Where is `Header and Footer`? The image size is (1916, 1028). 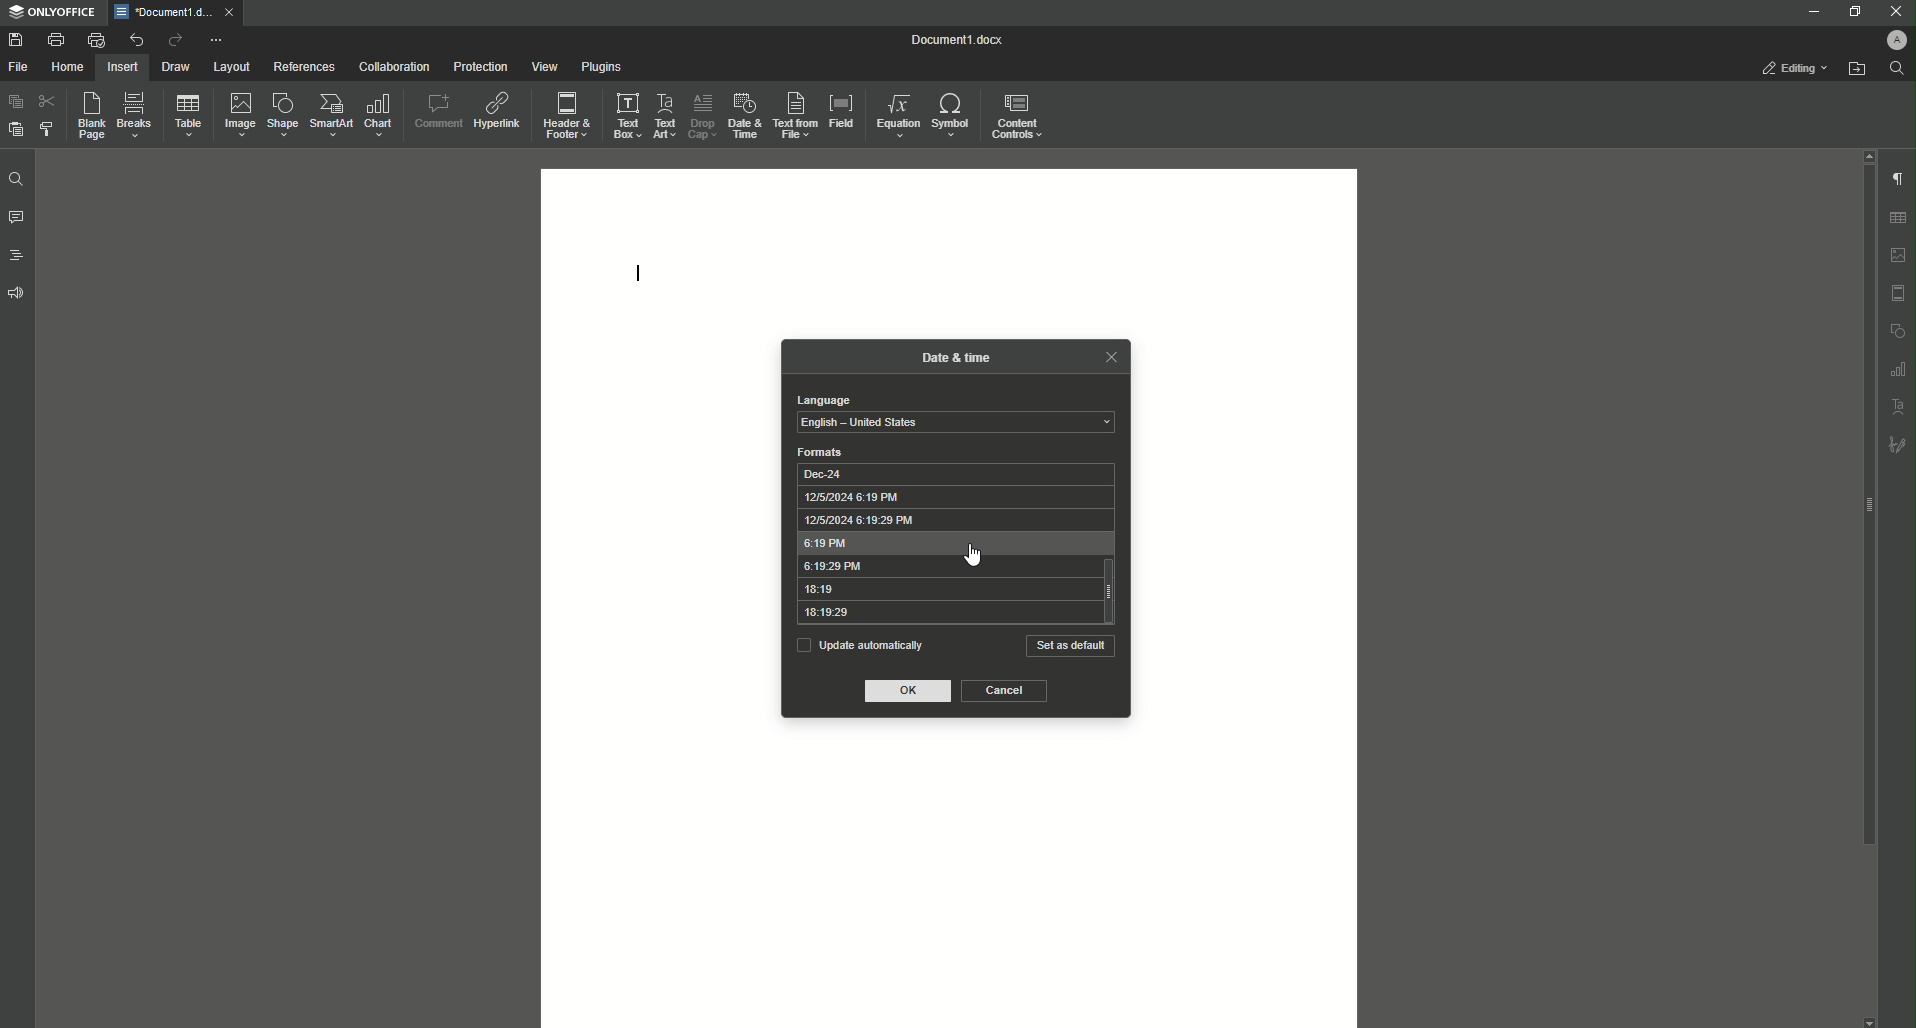
Header and Footer is located at coordinates (567, 112).